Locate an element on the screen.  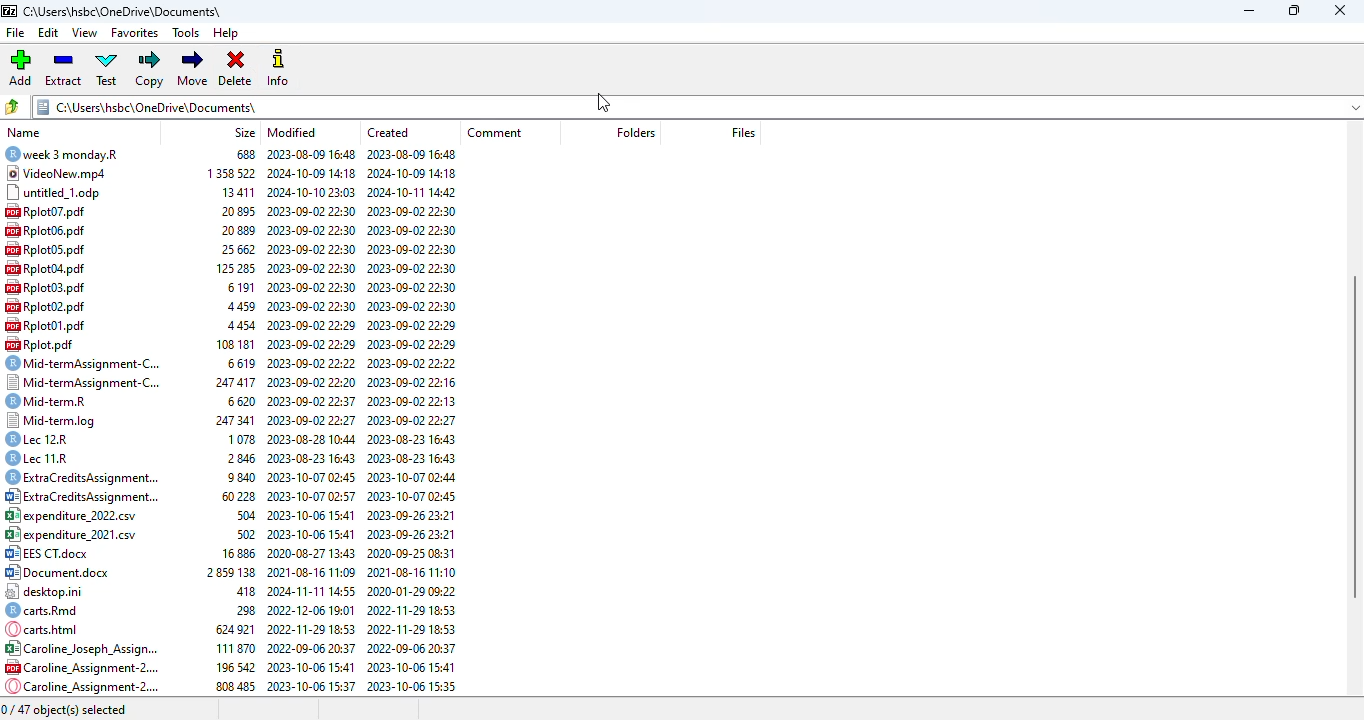
2023-10-07 02:44 is located at coordinates (414, 479).